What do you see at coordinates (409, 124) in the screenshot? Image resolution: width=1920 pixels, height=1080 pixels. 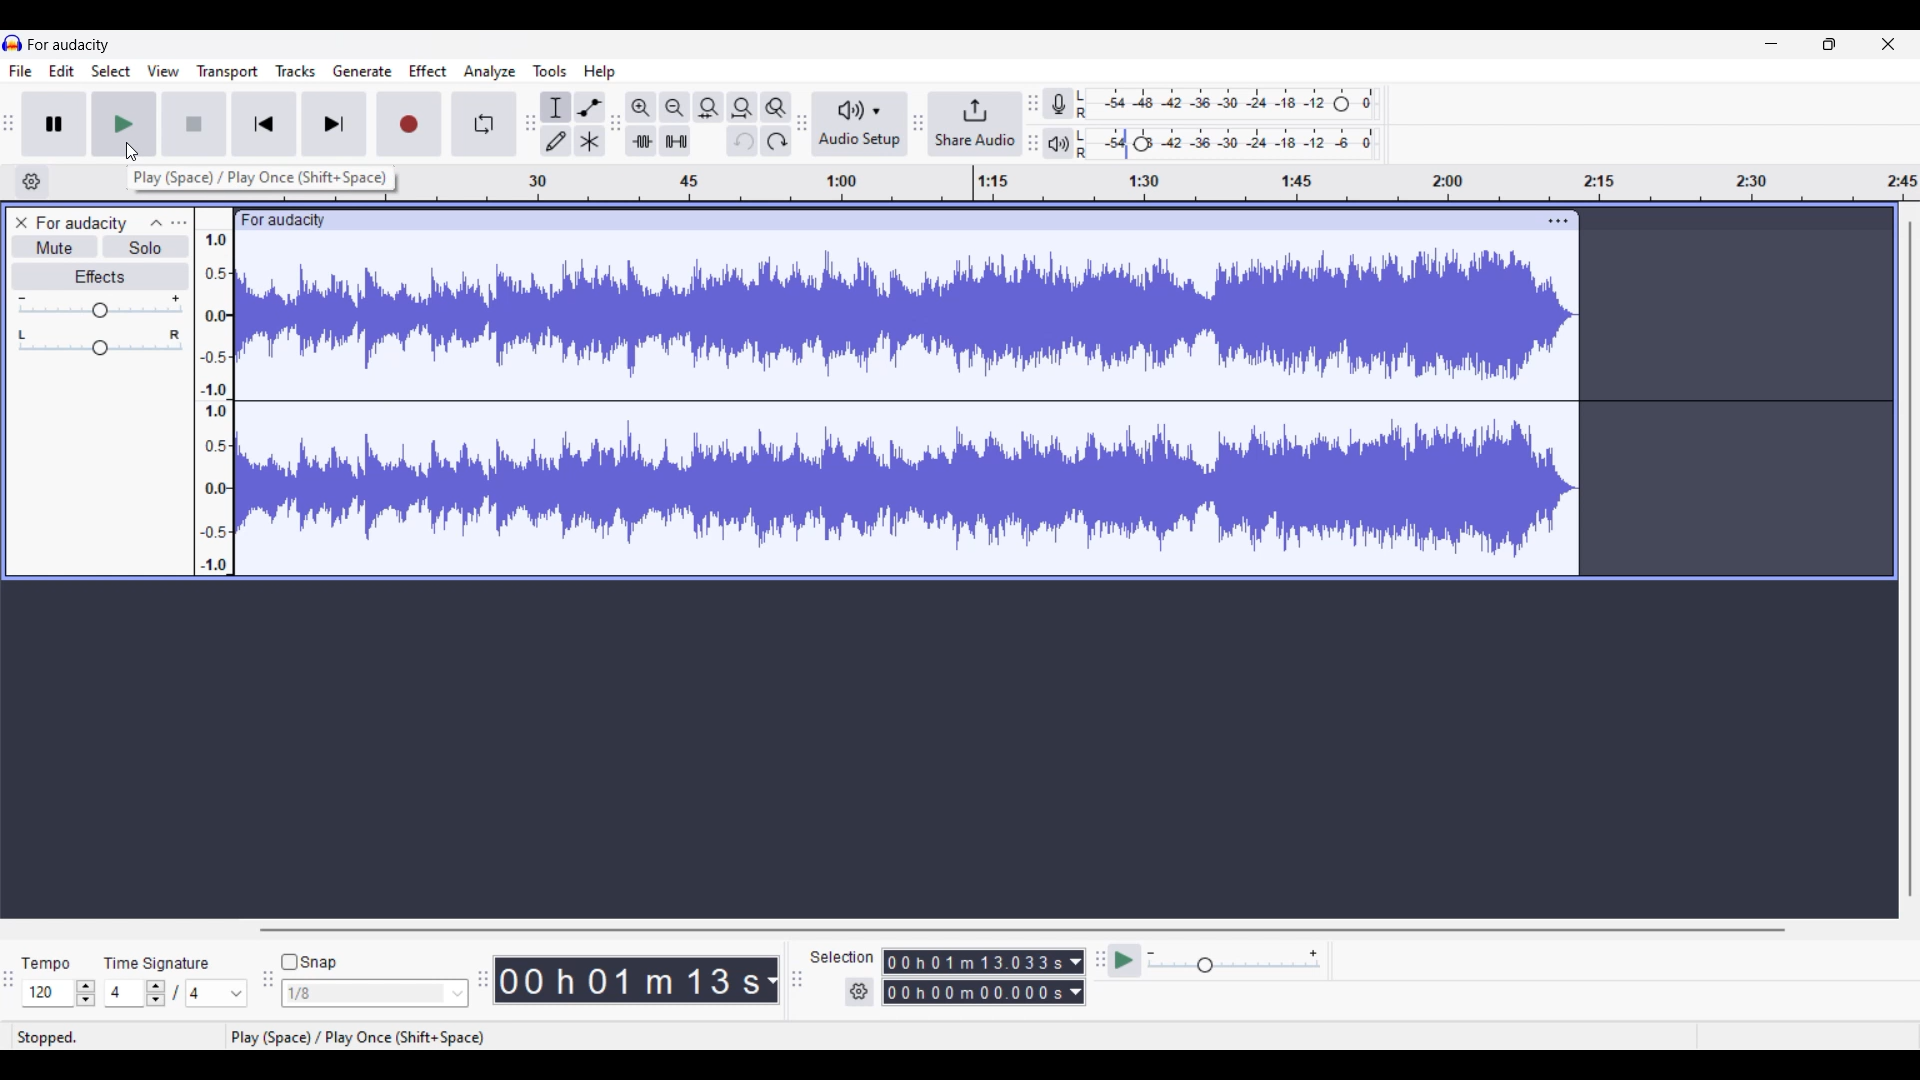 I see `Record/Record new track` at bounding box center [409, 124].